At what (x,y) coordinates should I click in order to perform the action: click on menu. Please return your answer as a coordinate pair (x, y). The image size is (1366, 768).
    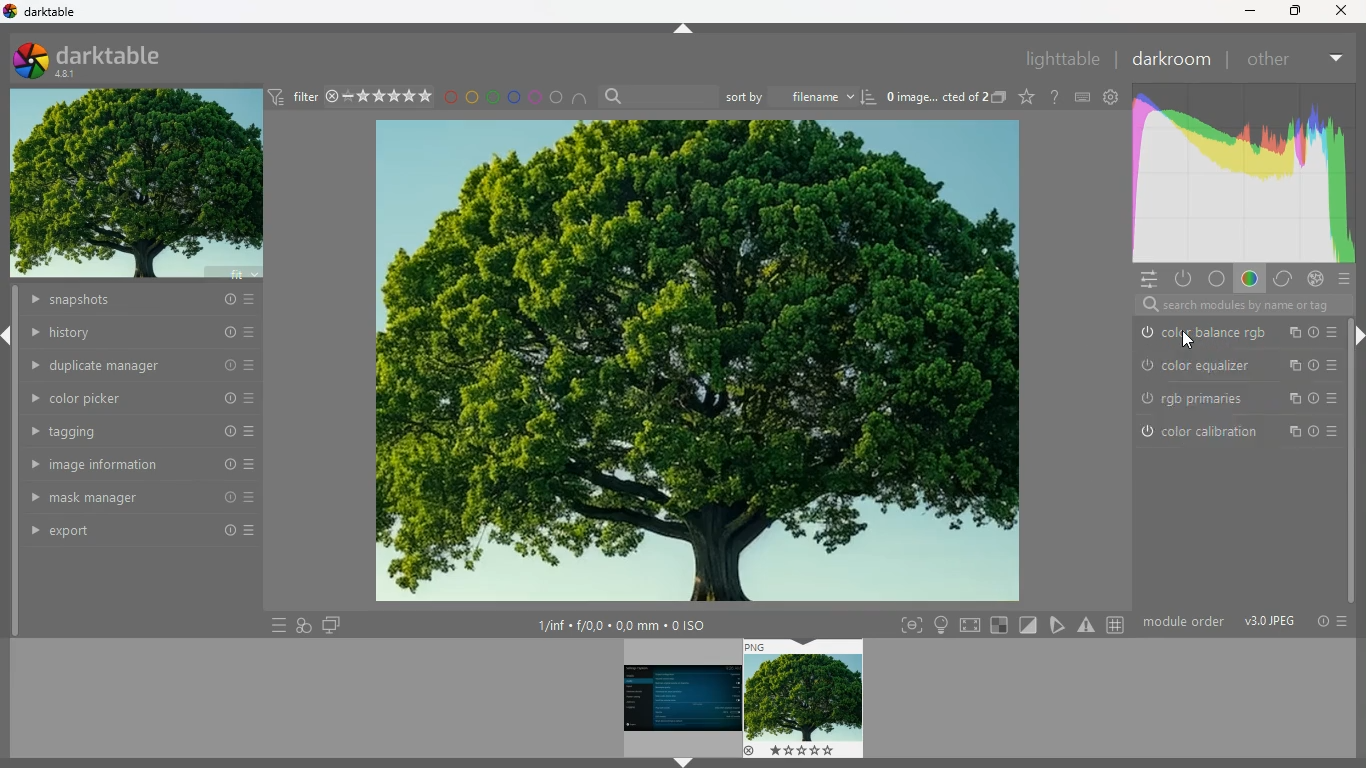
    Looking at the image, I should click on (1346, 280).